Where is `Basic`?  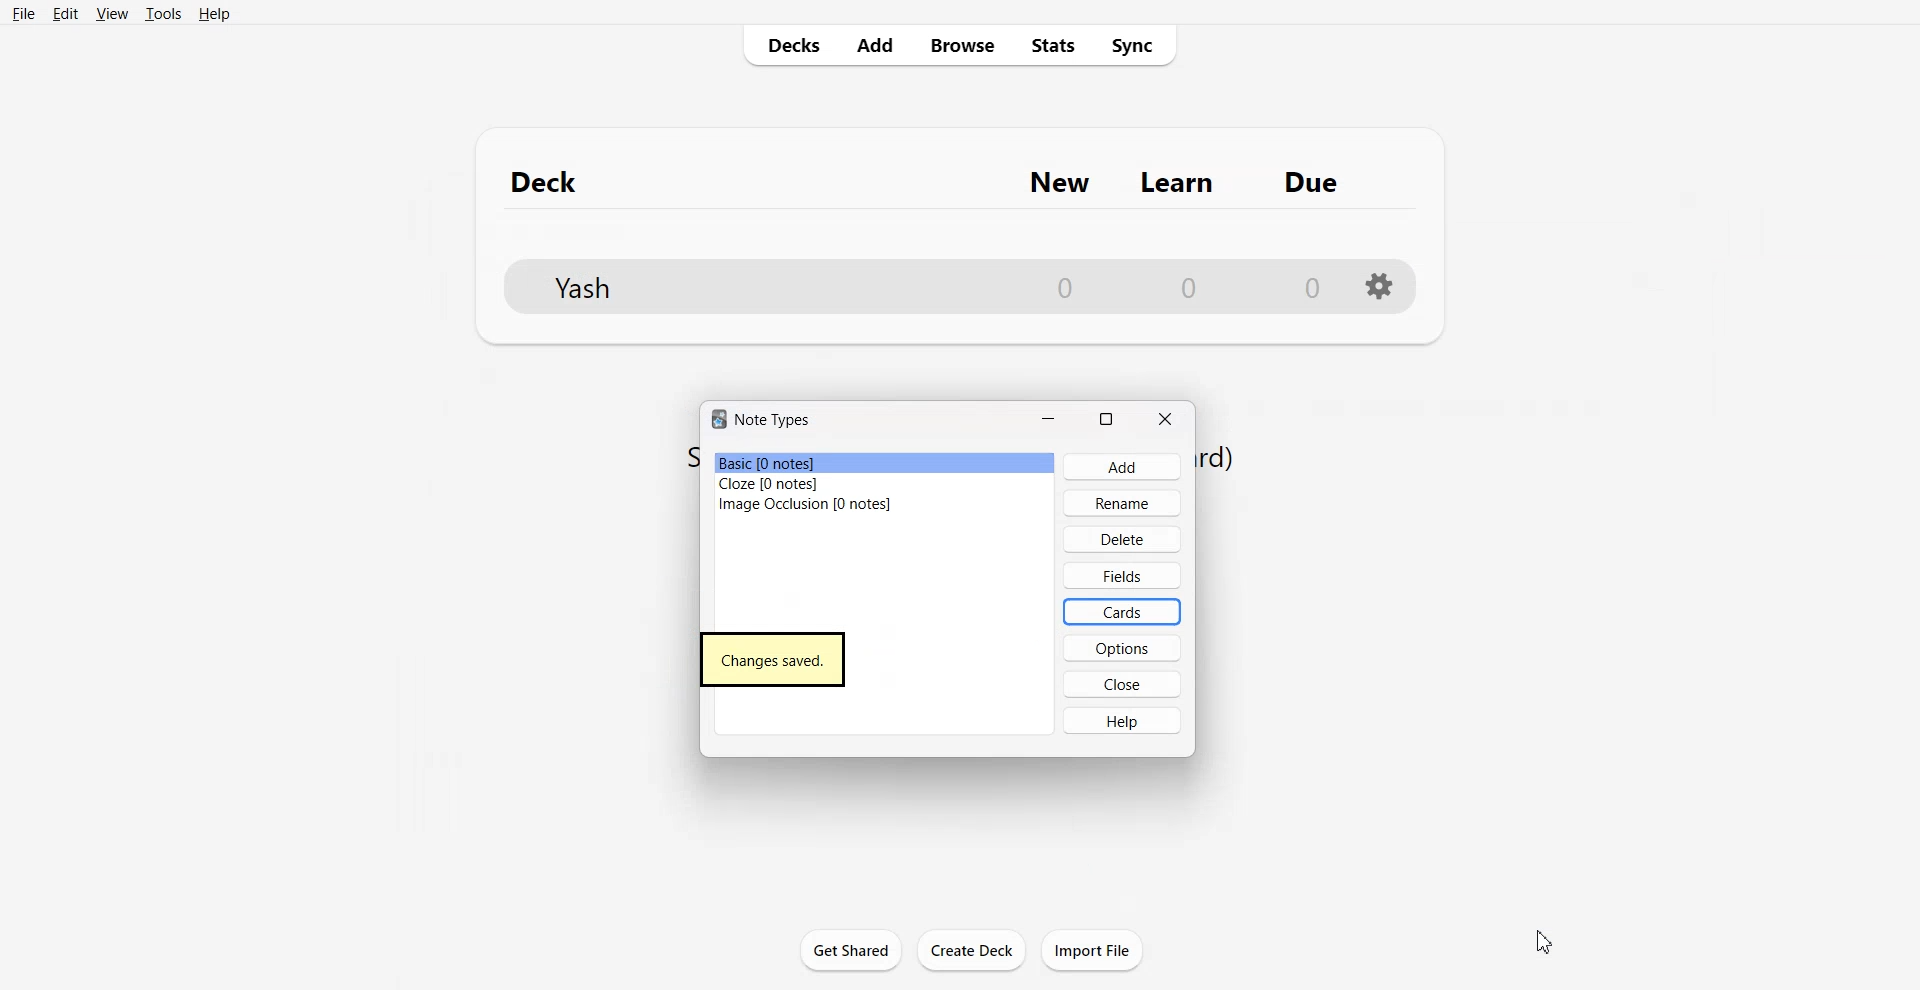
Basic is located at coordinates (885, 463).